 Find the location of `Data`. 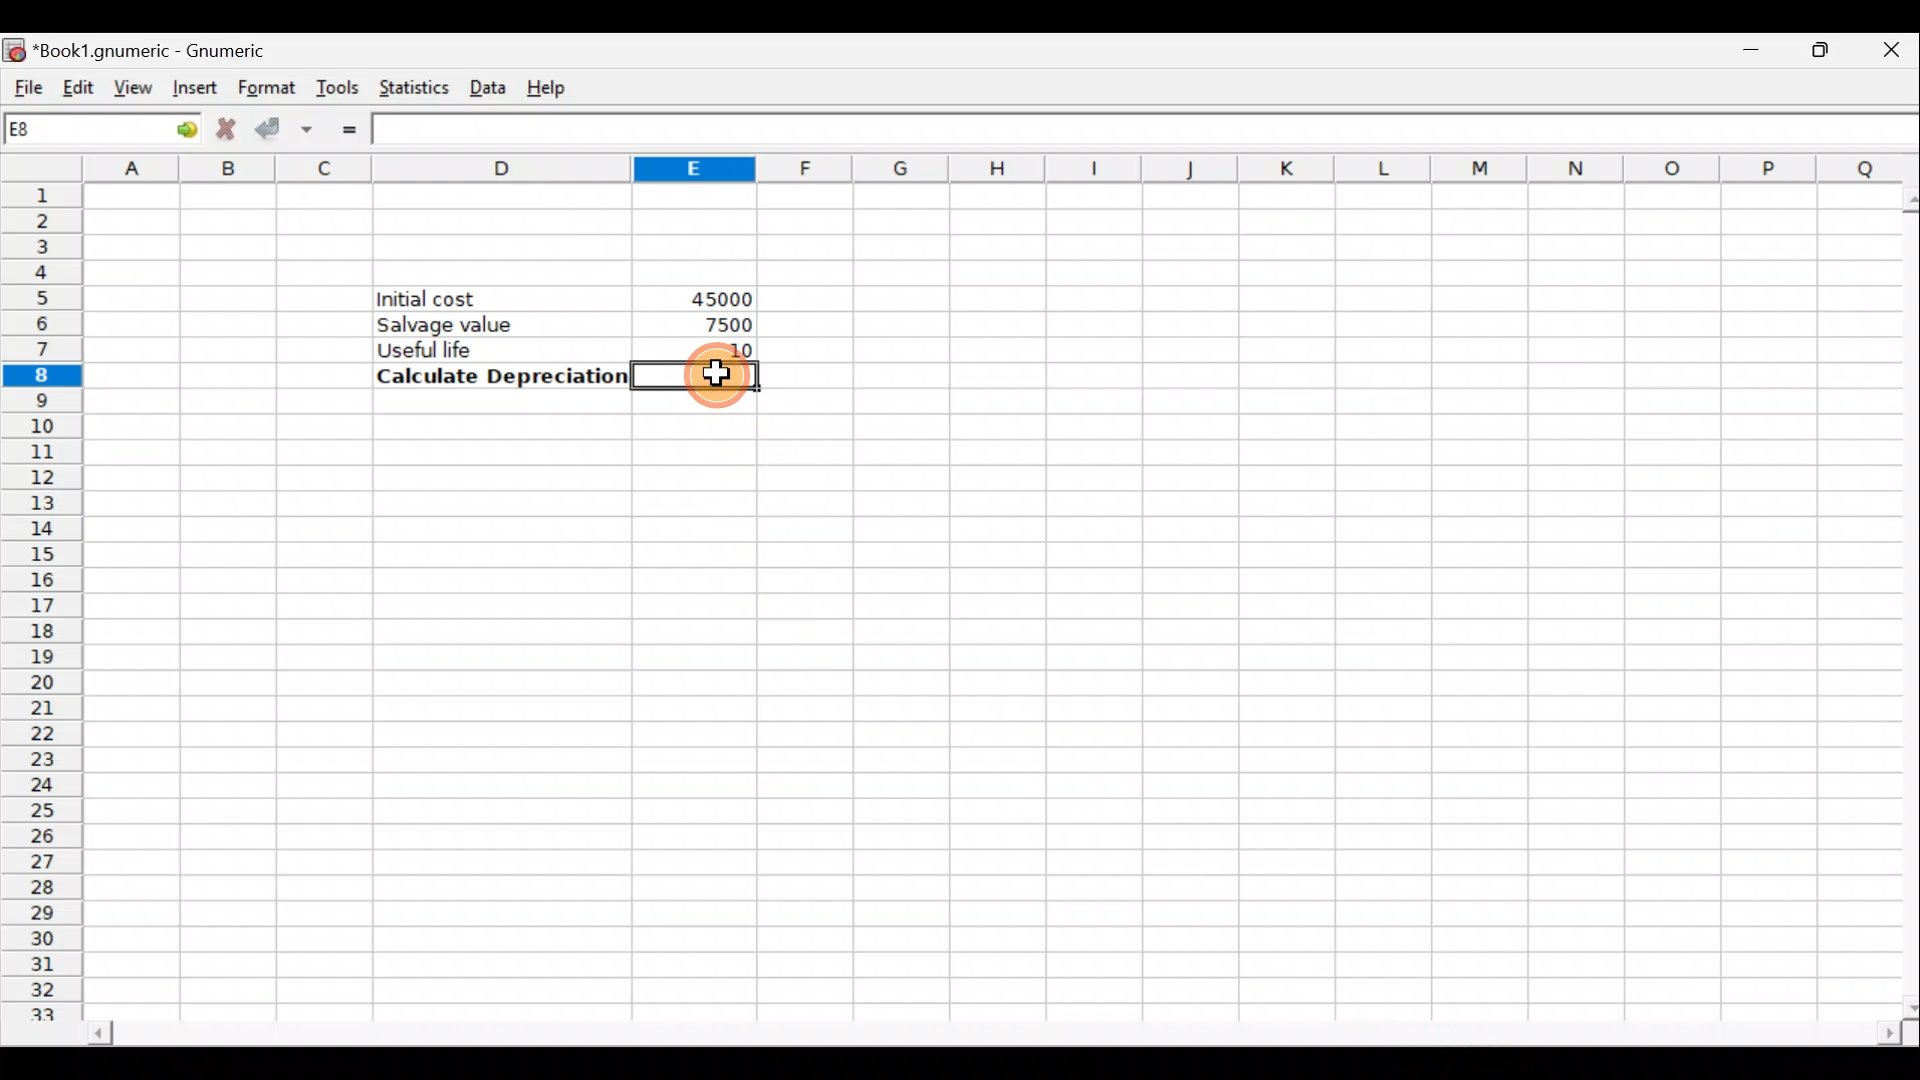

Data is located at coordinates (490, 89).